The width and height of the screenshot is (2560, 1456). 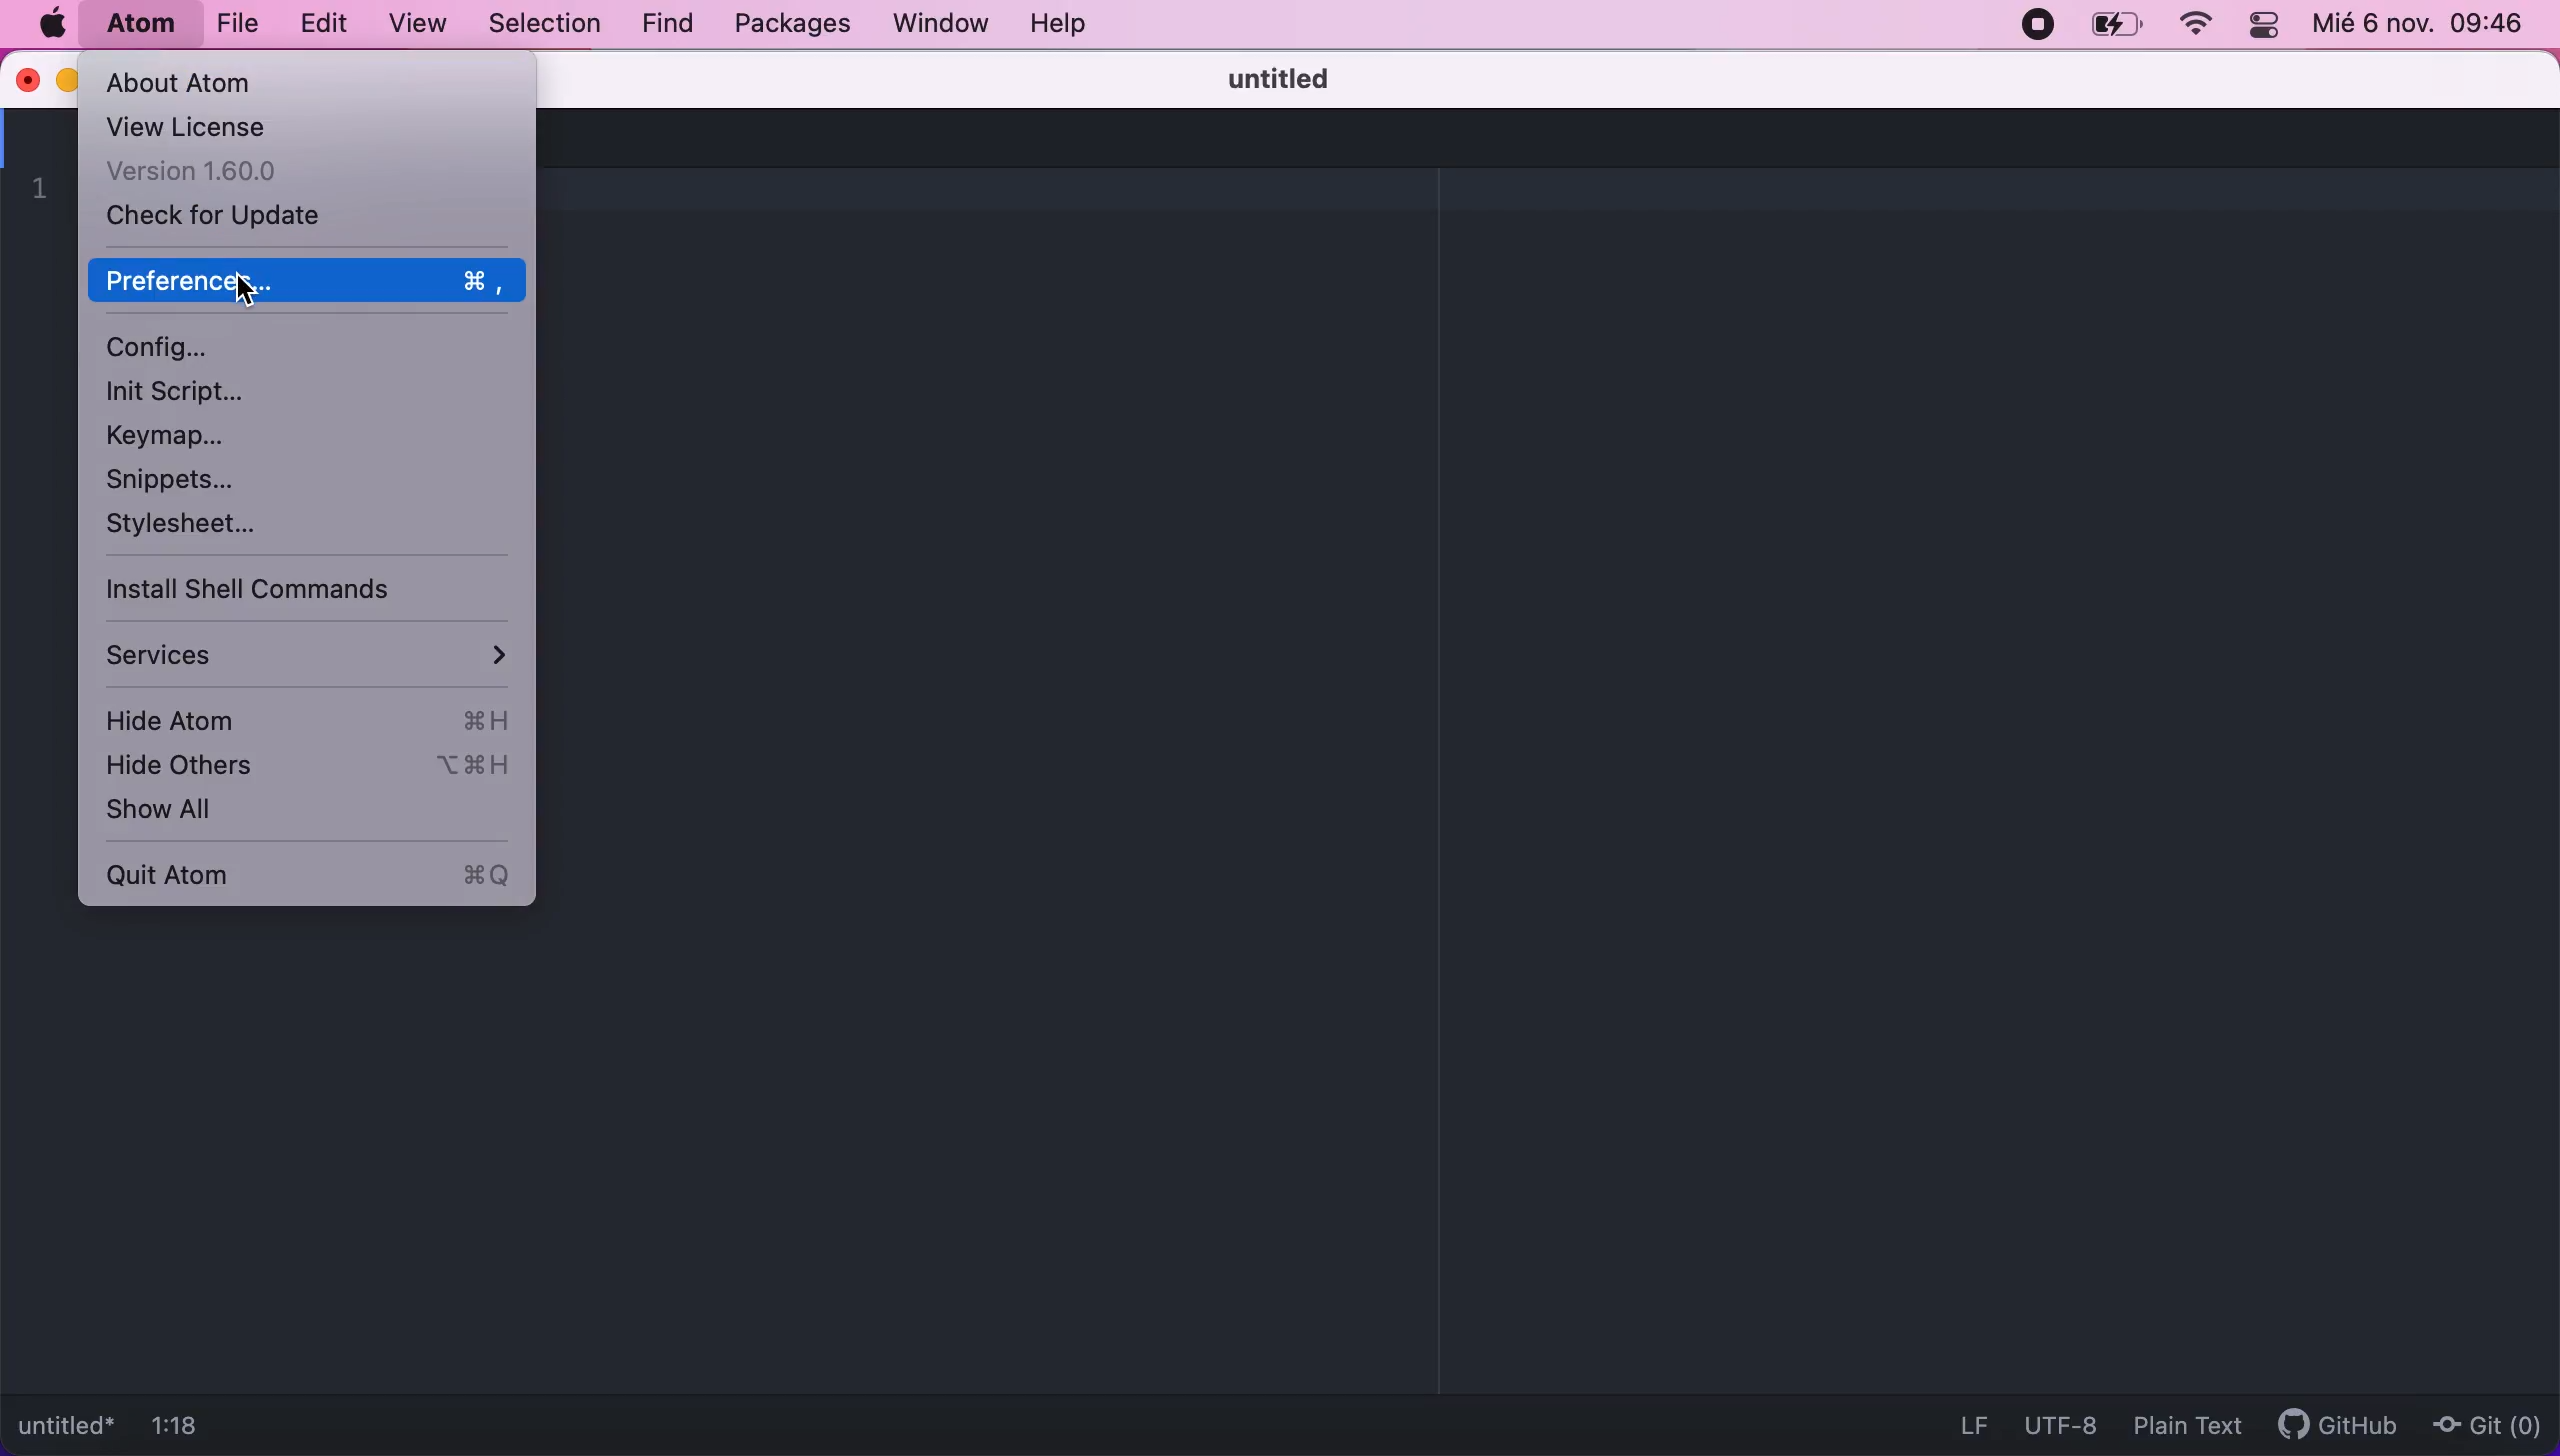 What do you see at coordinates (138, 24) in the screenshot?
I see `atom` at bounding box center [138, 24].